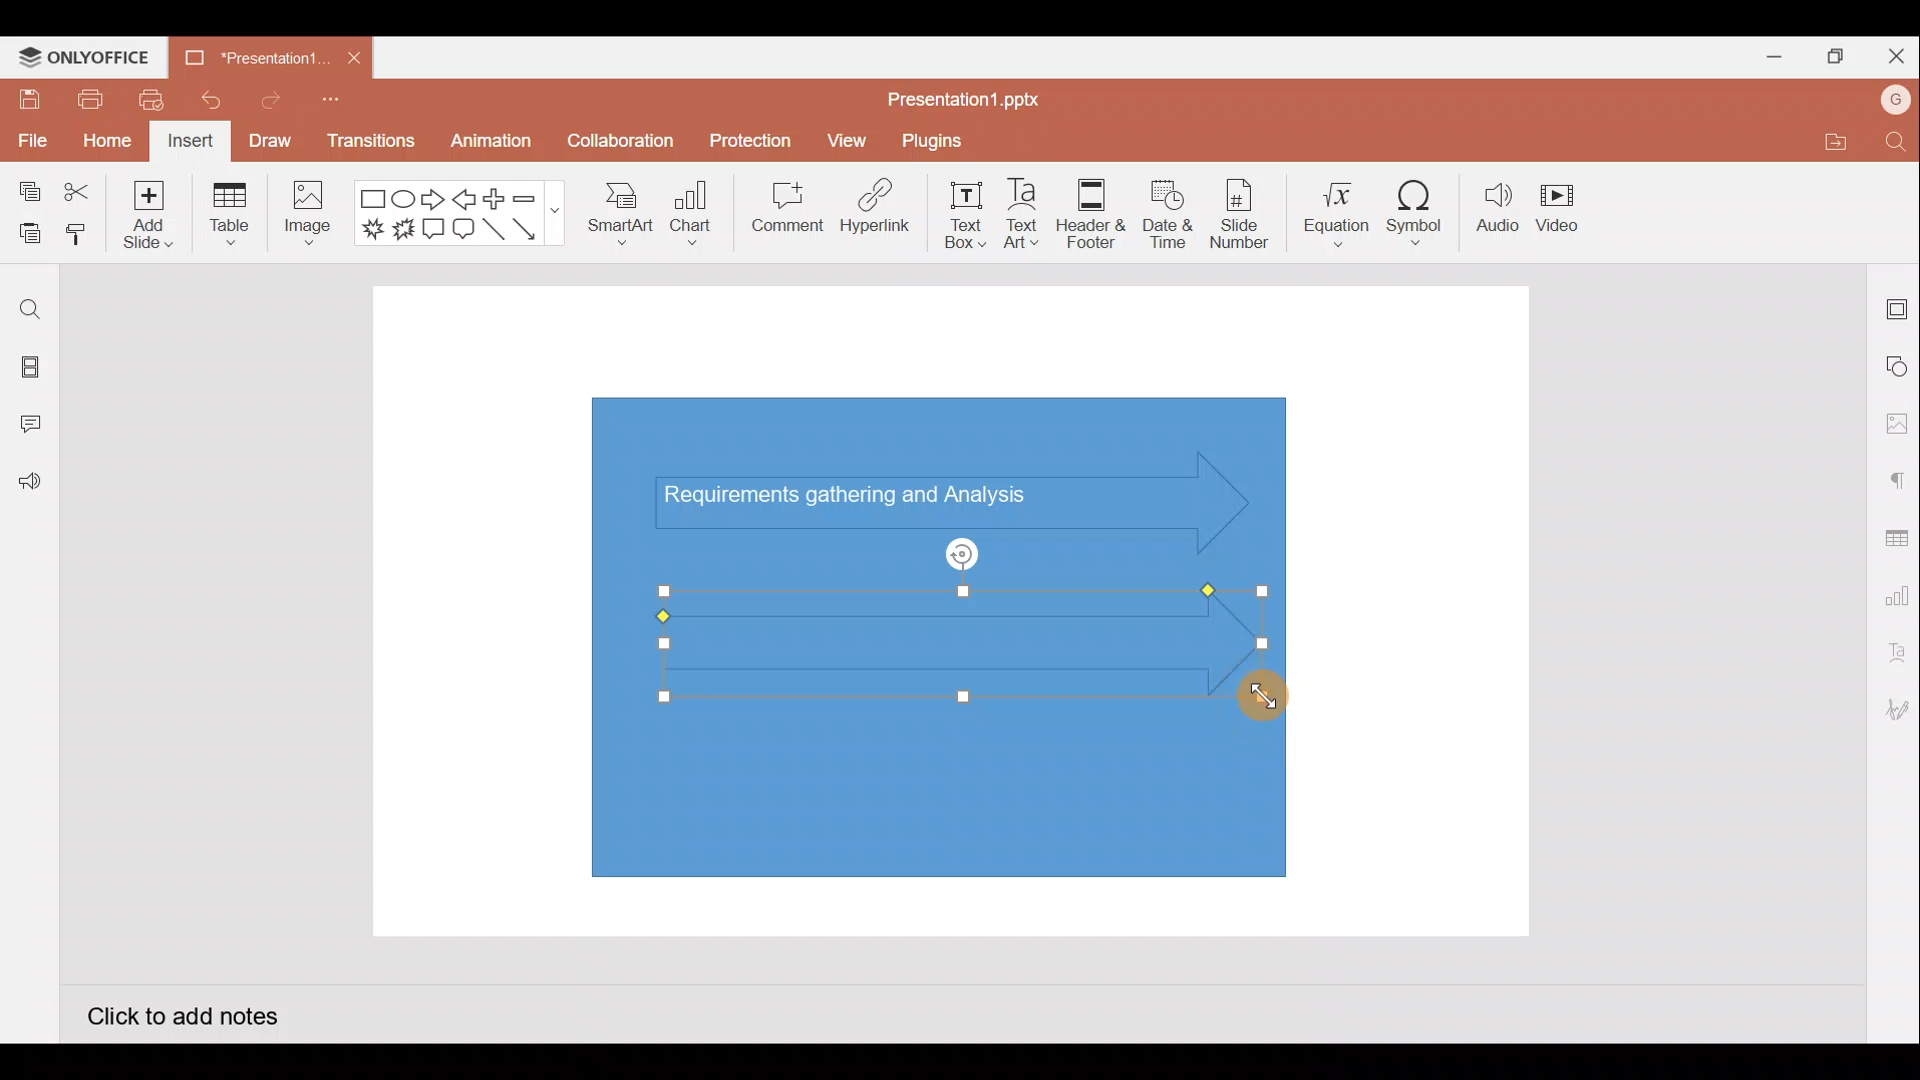 The width and height of the screenshot is (1920, 1080). I want to click on View, so click(850, 136).